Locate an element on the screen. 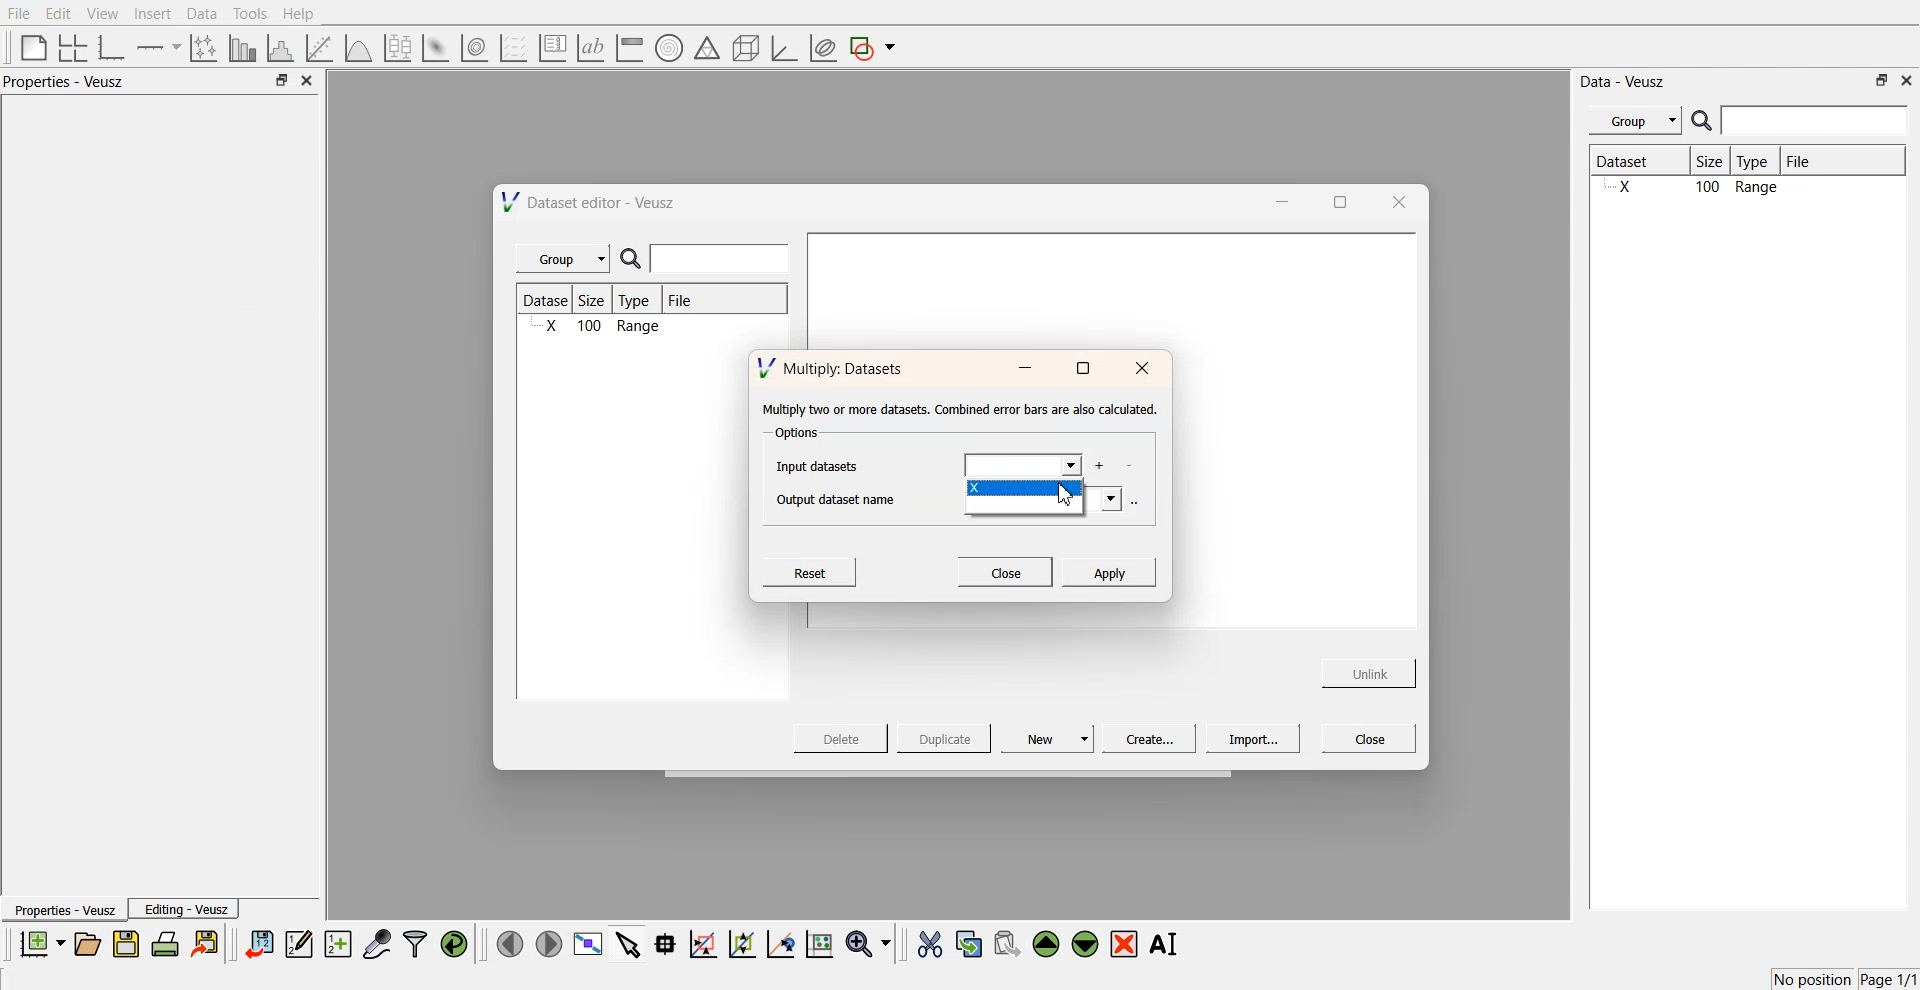 This screenshot has height=990, width=1920. Create... is located at coordinates (1146, 738).